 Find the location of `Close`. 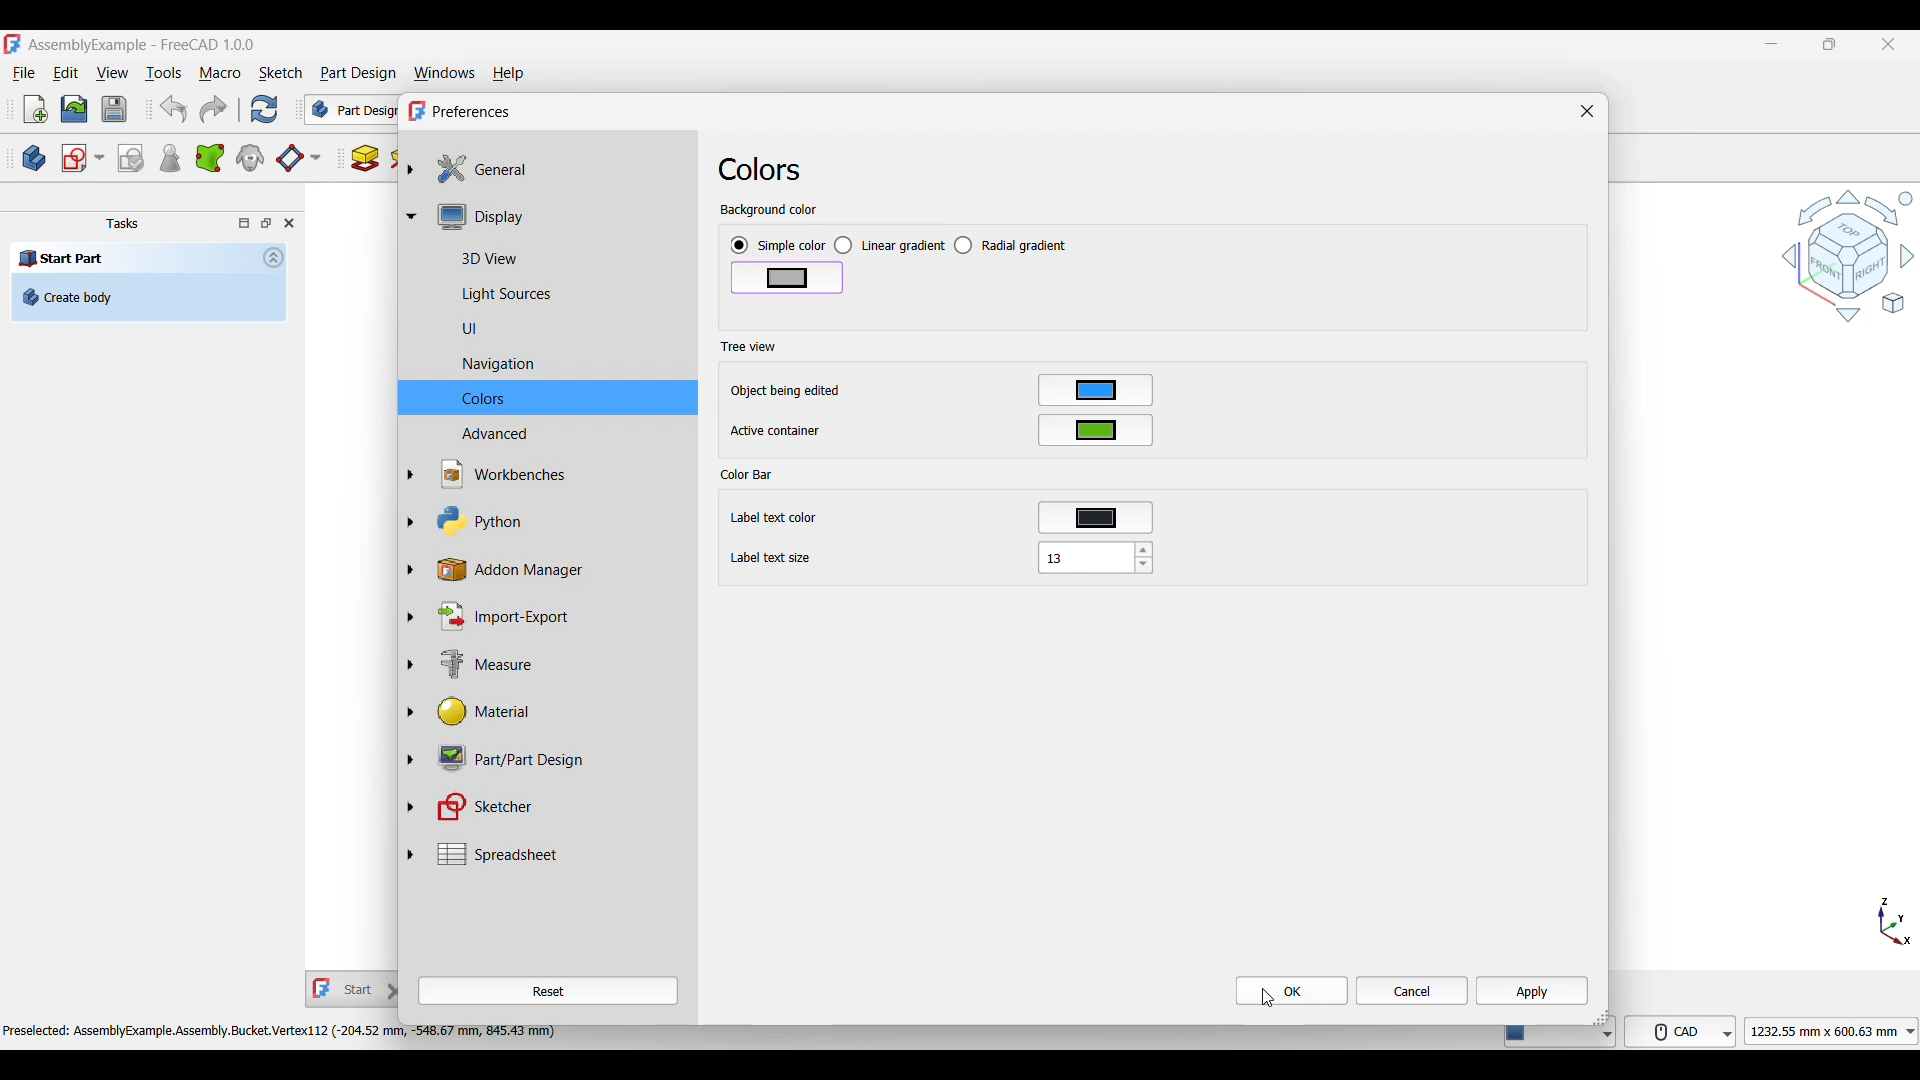

Close is located at coordinates (289, 223).